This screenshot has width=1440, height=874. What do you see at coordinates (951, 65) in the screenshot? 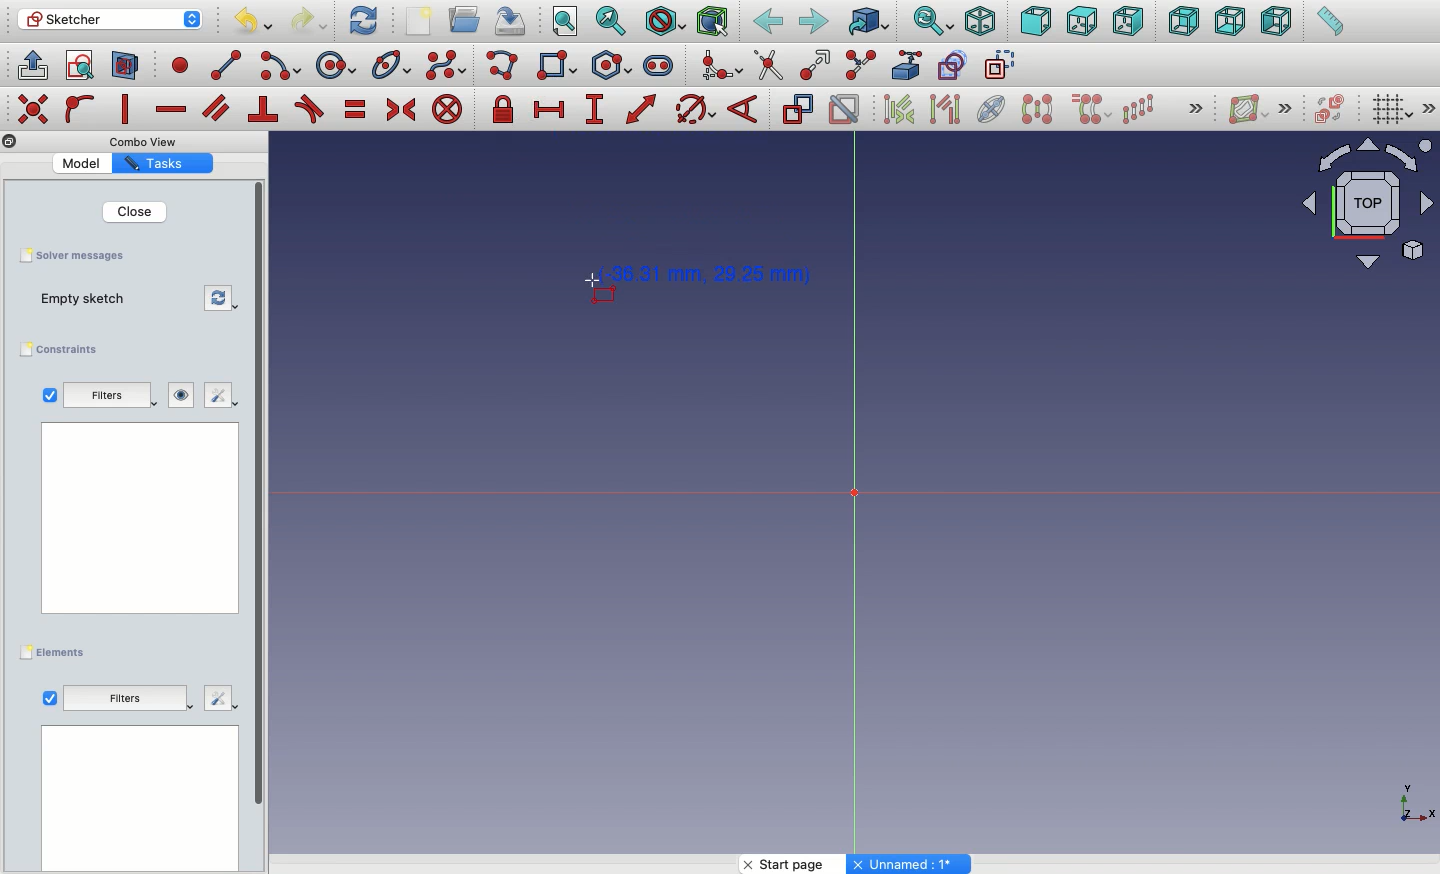
I see `Carbon copy` at bounding box center [951, 65].